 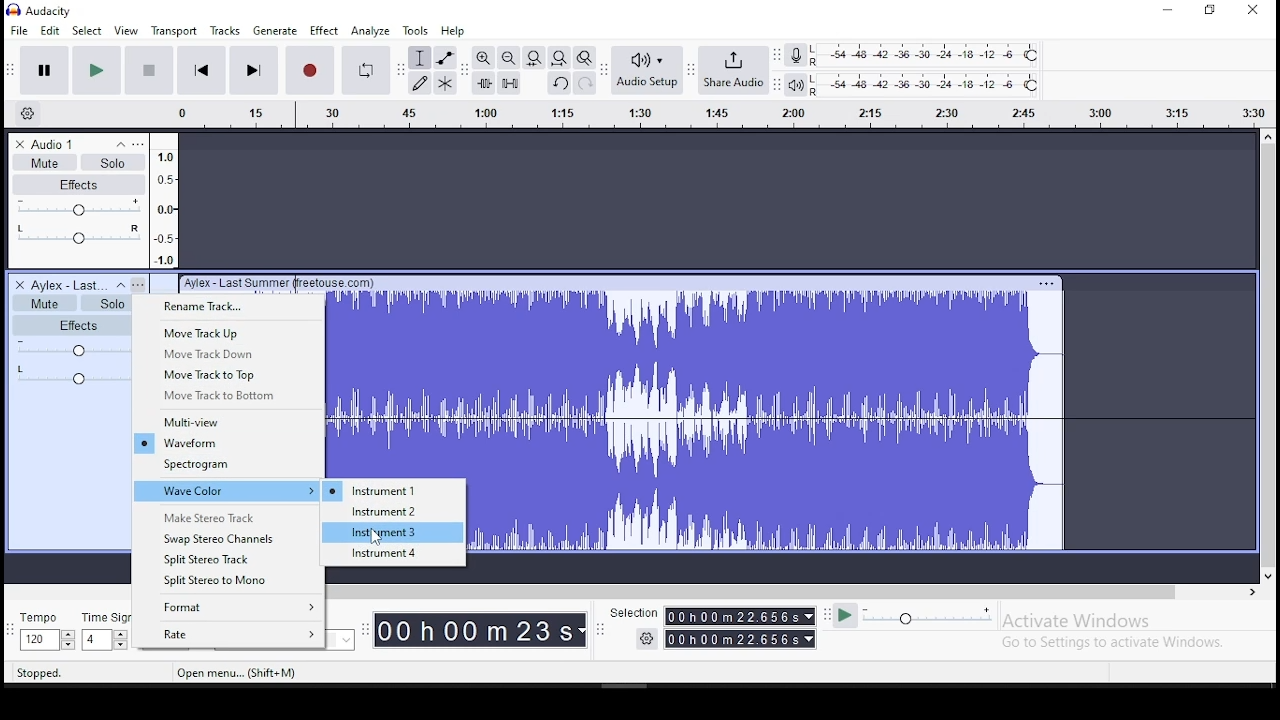 What do you see at coordinates (393, 533) in the screenshot?
I see `instrument 3` at bounding box center [393, 533].